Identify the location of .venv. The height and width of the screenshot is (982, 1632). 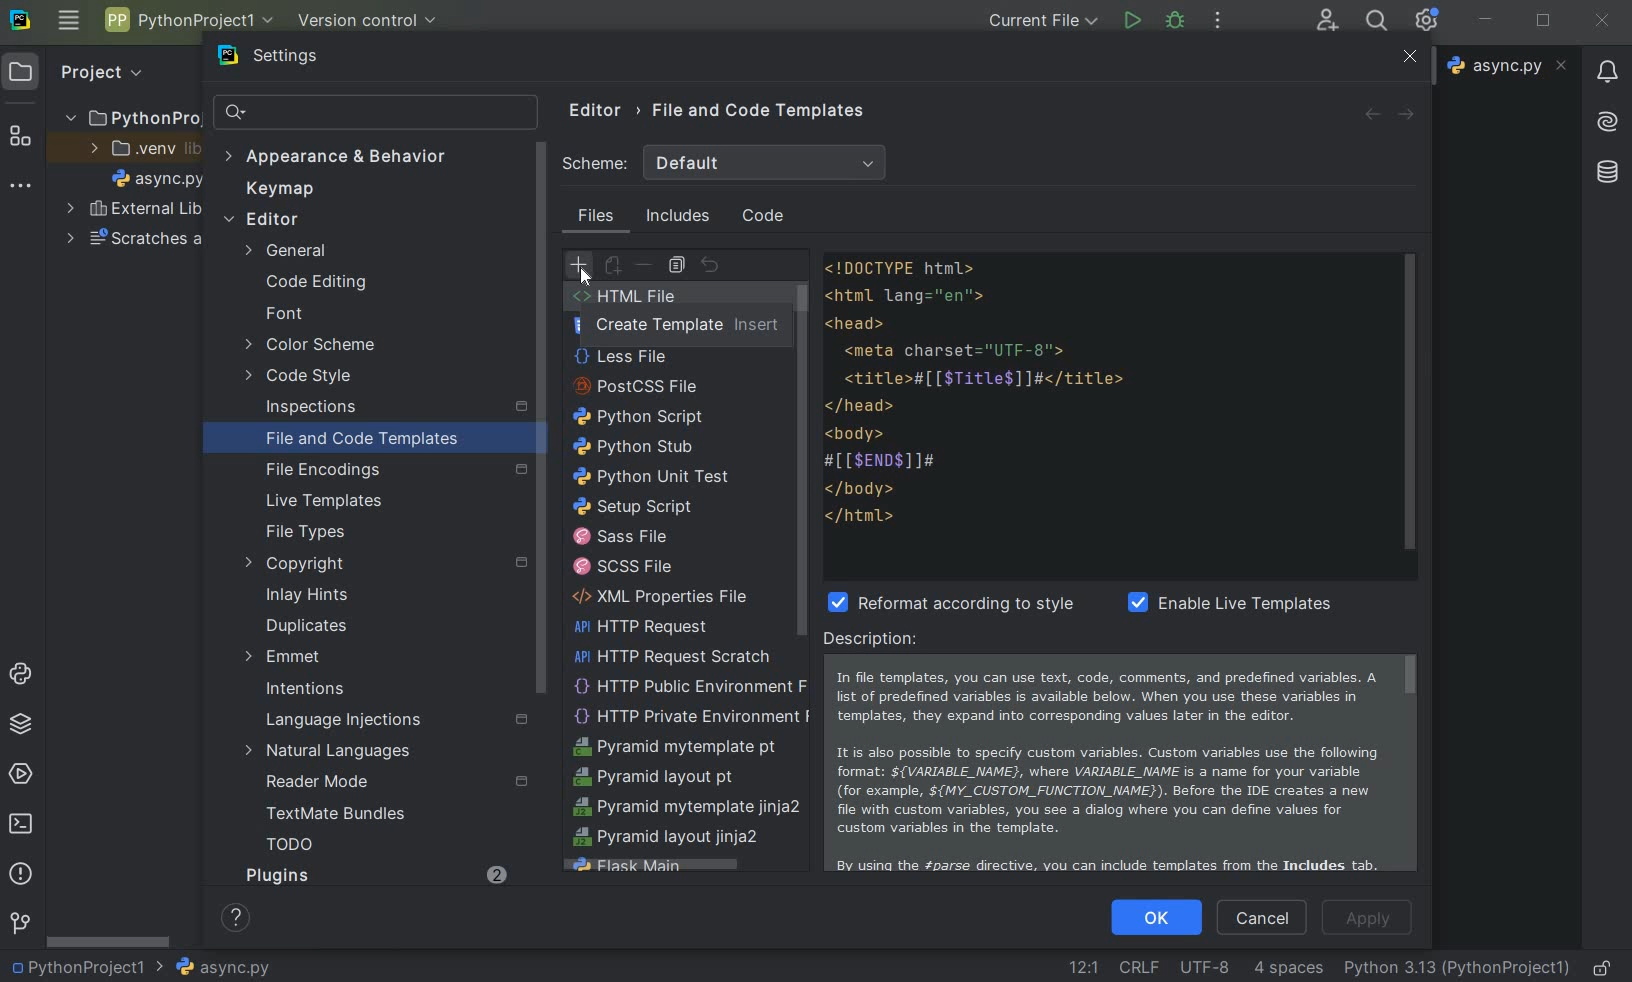
(144, 149).